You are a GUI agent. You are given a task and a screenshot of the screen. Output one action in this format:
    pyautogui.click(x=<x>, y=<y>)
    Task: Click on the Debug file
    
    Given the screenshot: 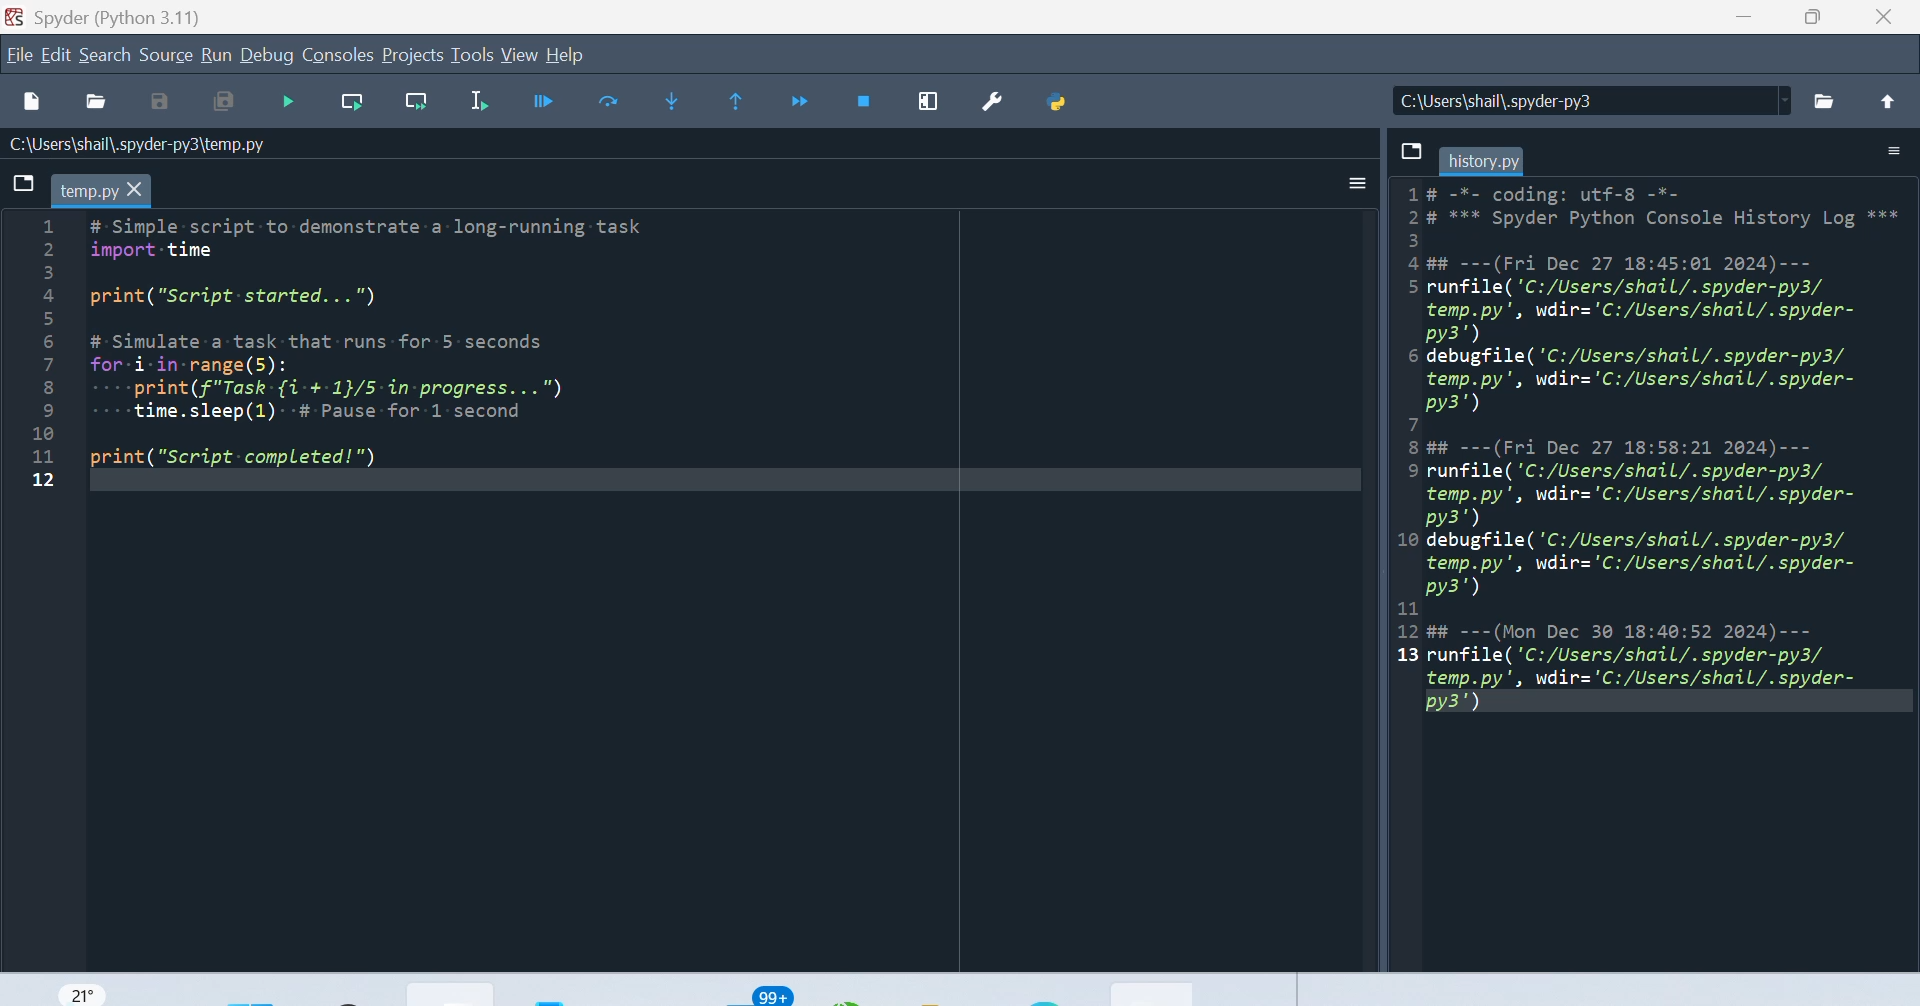 What is the action you would take?
    pyautogui.click(x=294, y=104)
    